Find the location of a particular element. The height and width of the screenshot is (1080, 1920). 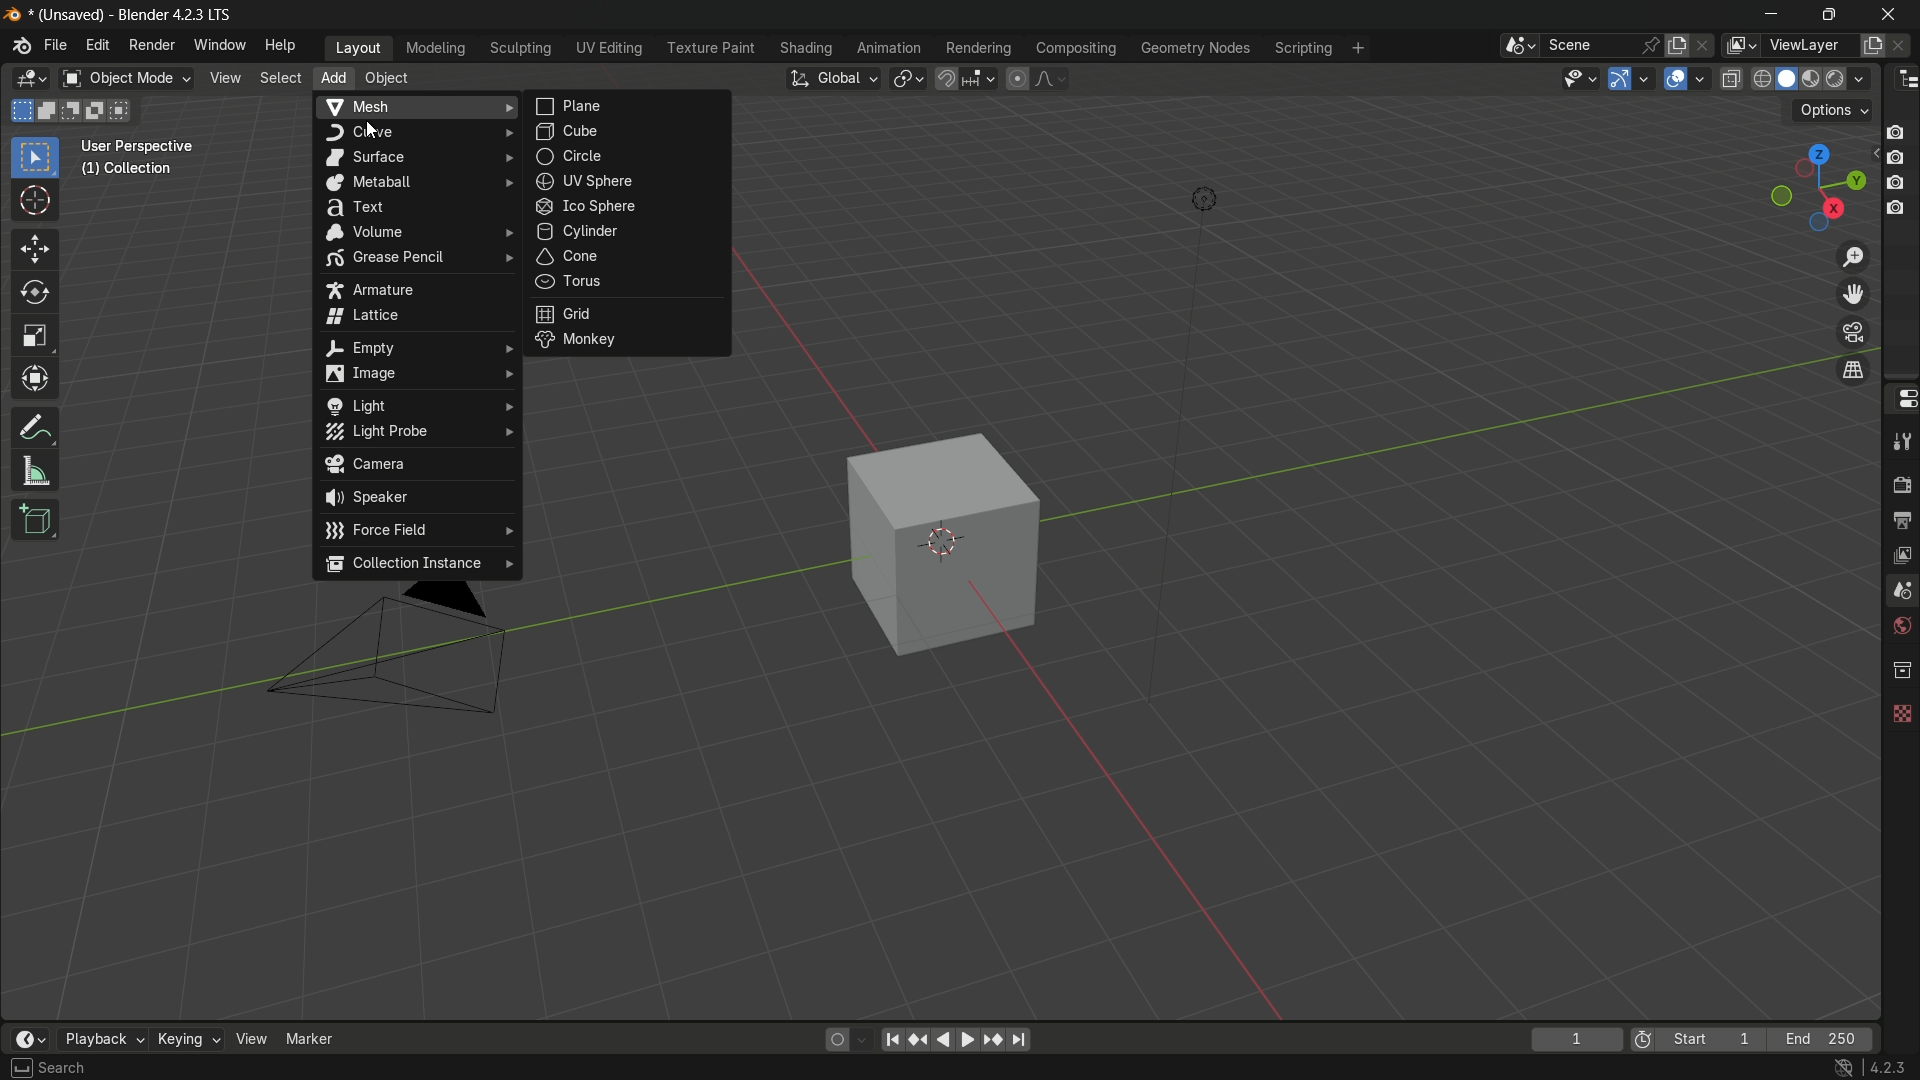

mesh is located at coordinates (416, 107).